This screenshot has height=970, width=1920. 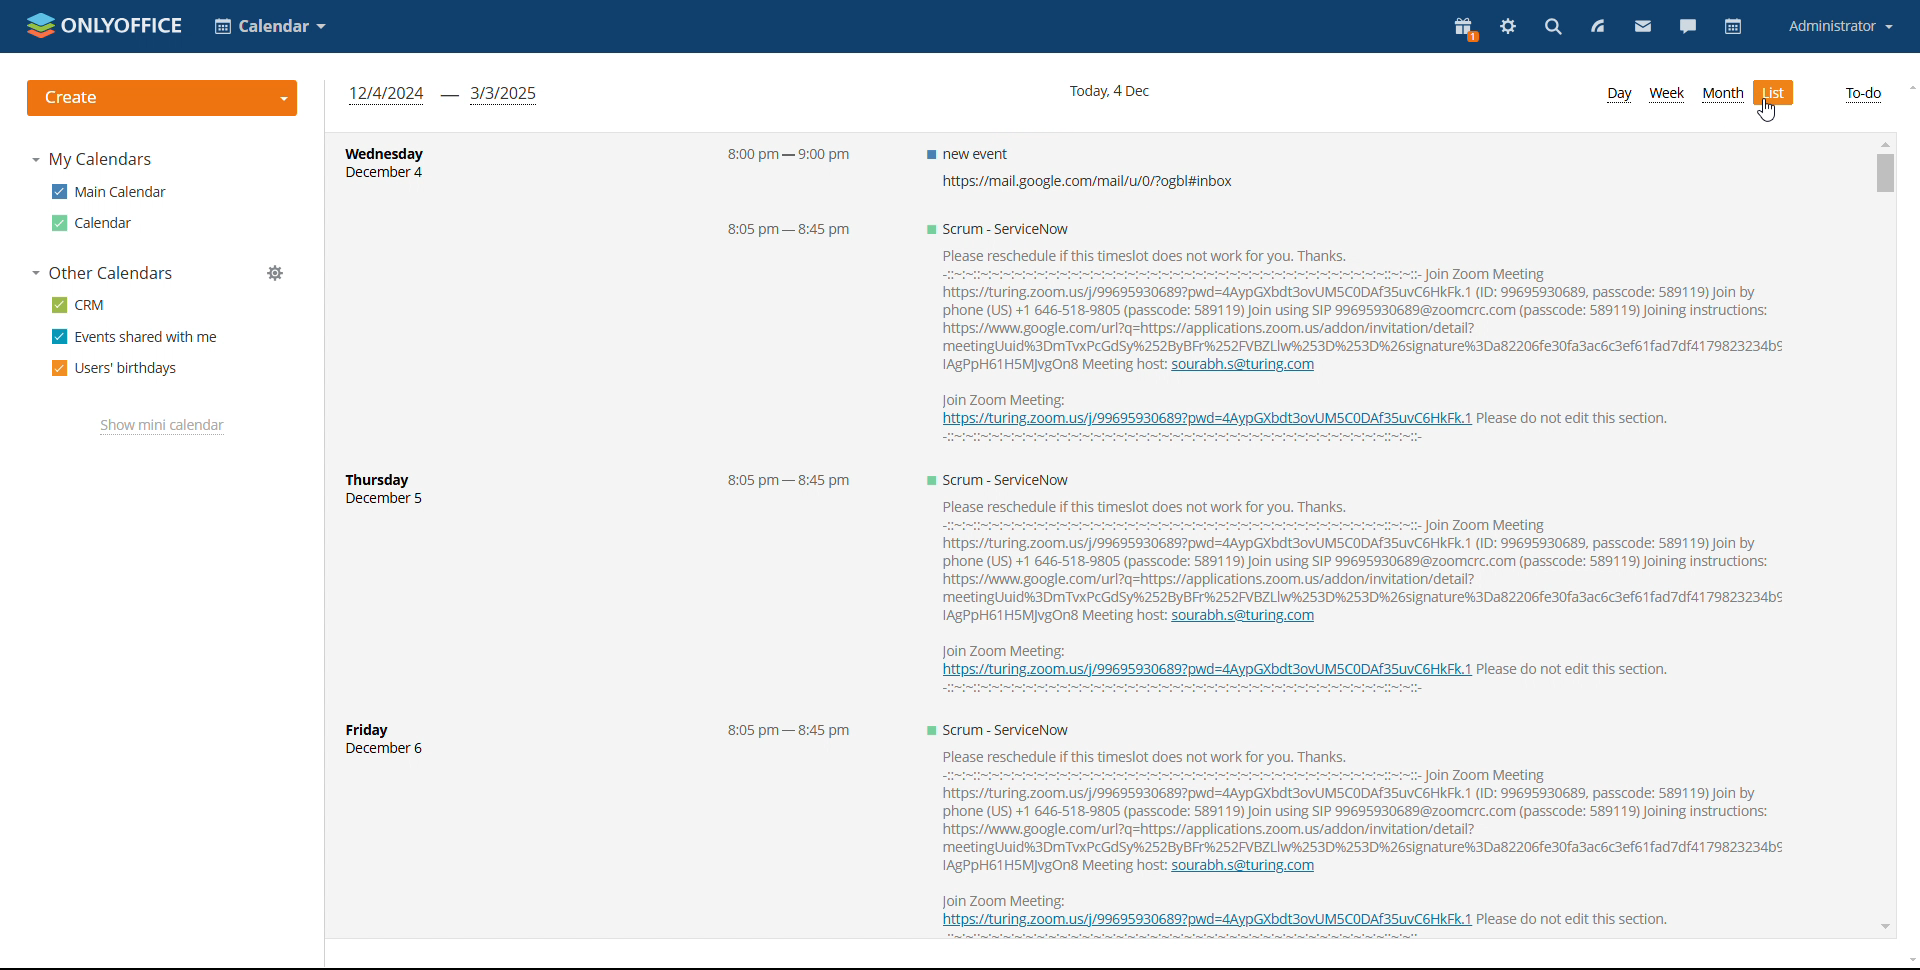 I want to click on bttps:/turing.zoom.us/)/99695930689?pwd=4AypGXbdt3ovUMSCODAF3SUVCEHKFK,, so click(x=1200, y=420).